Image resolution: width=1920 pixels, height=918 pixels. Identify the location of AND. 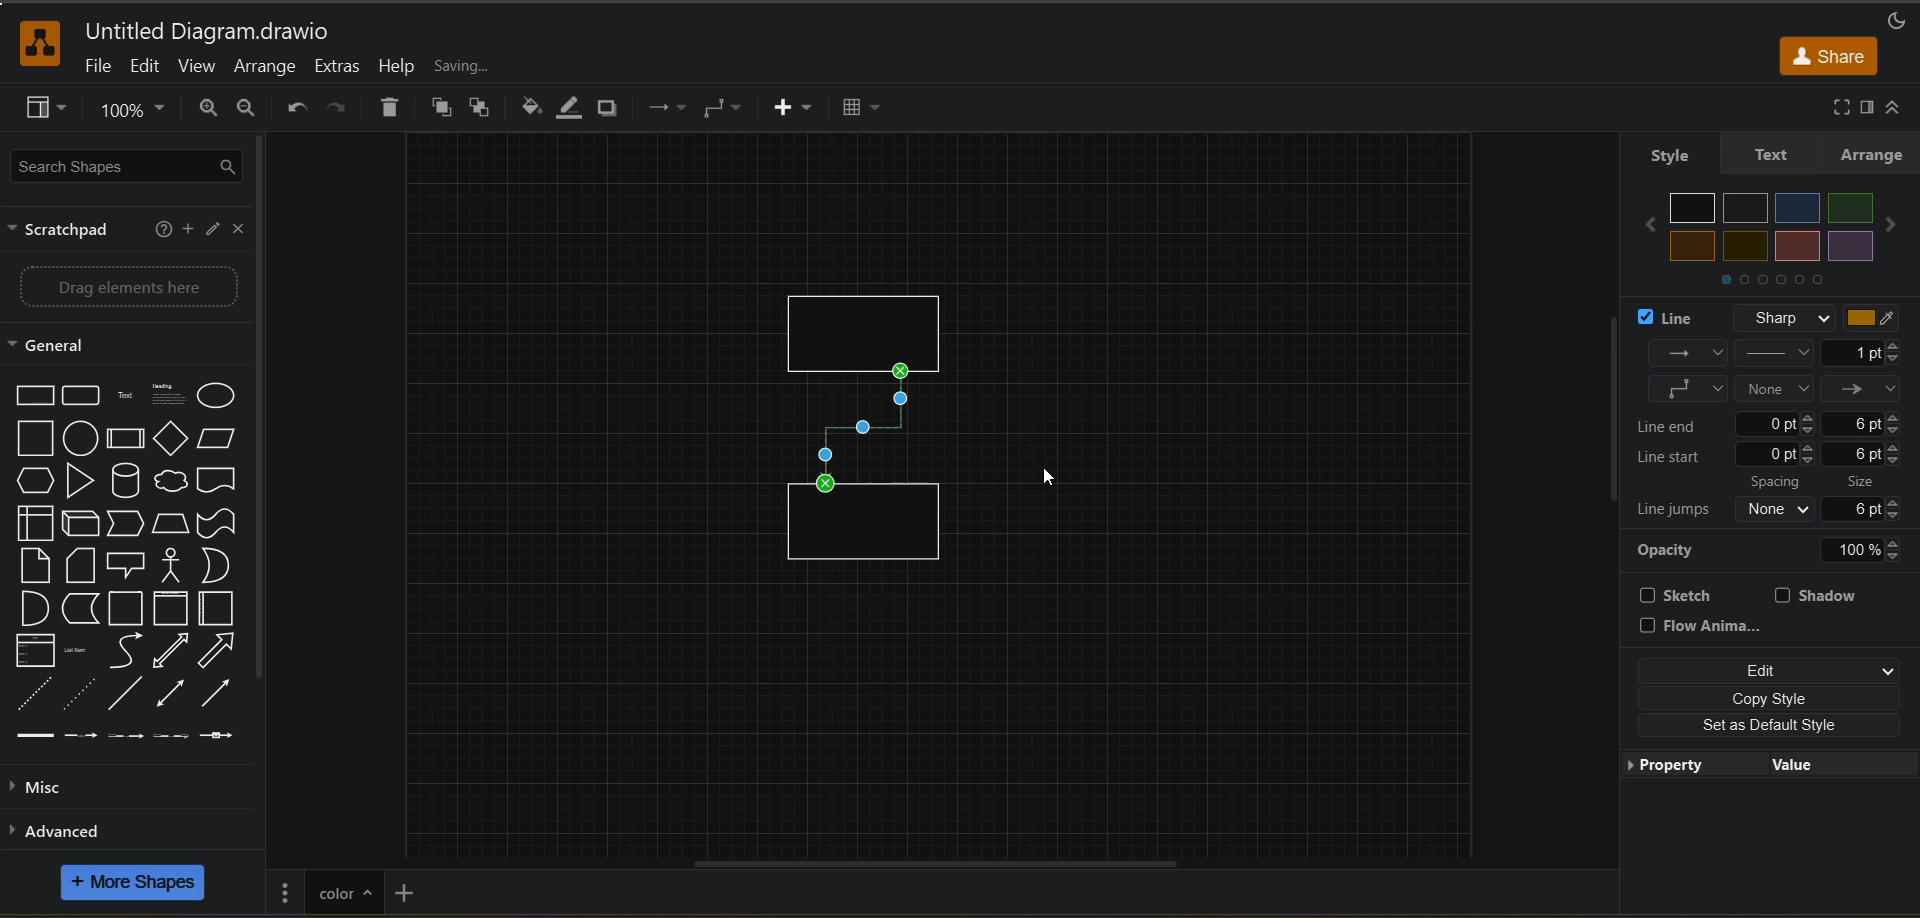
(33, 608).